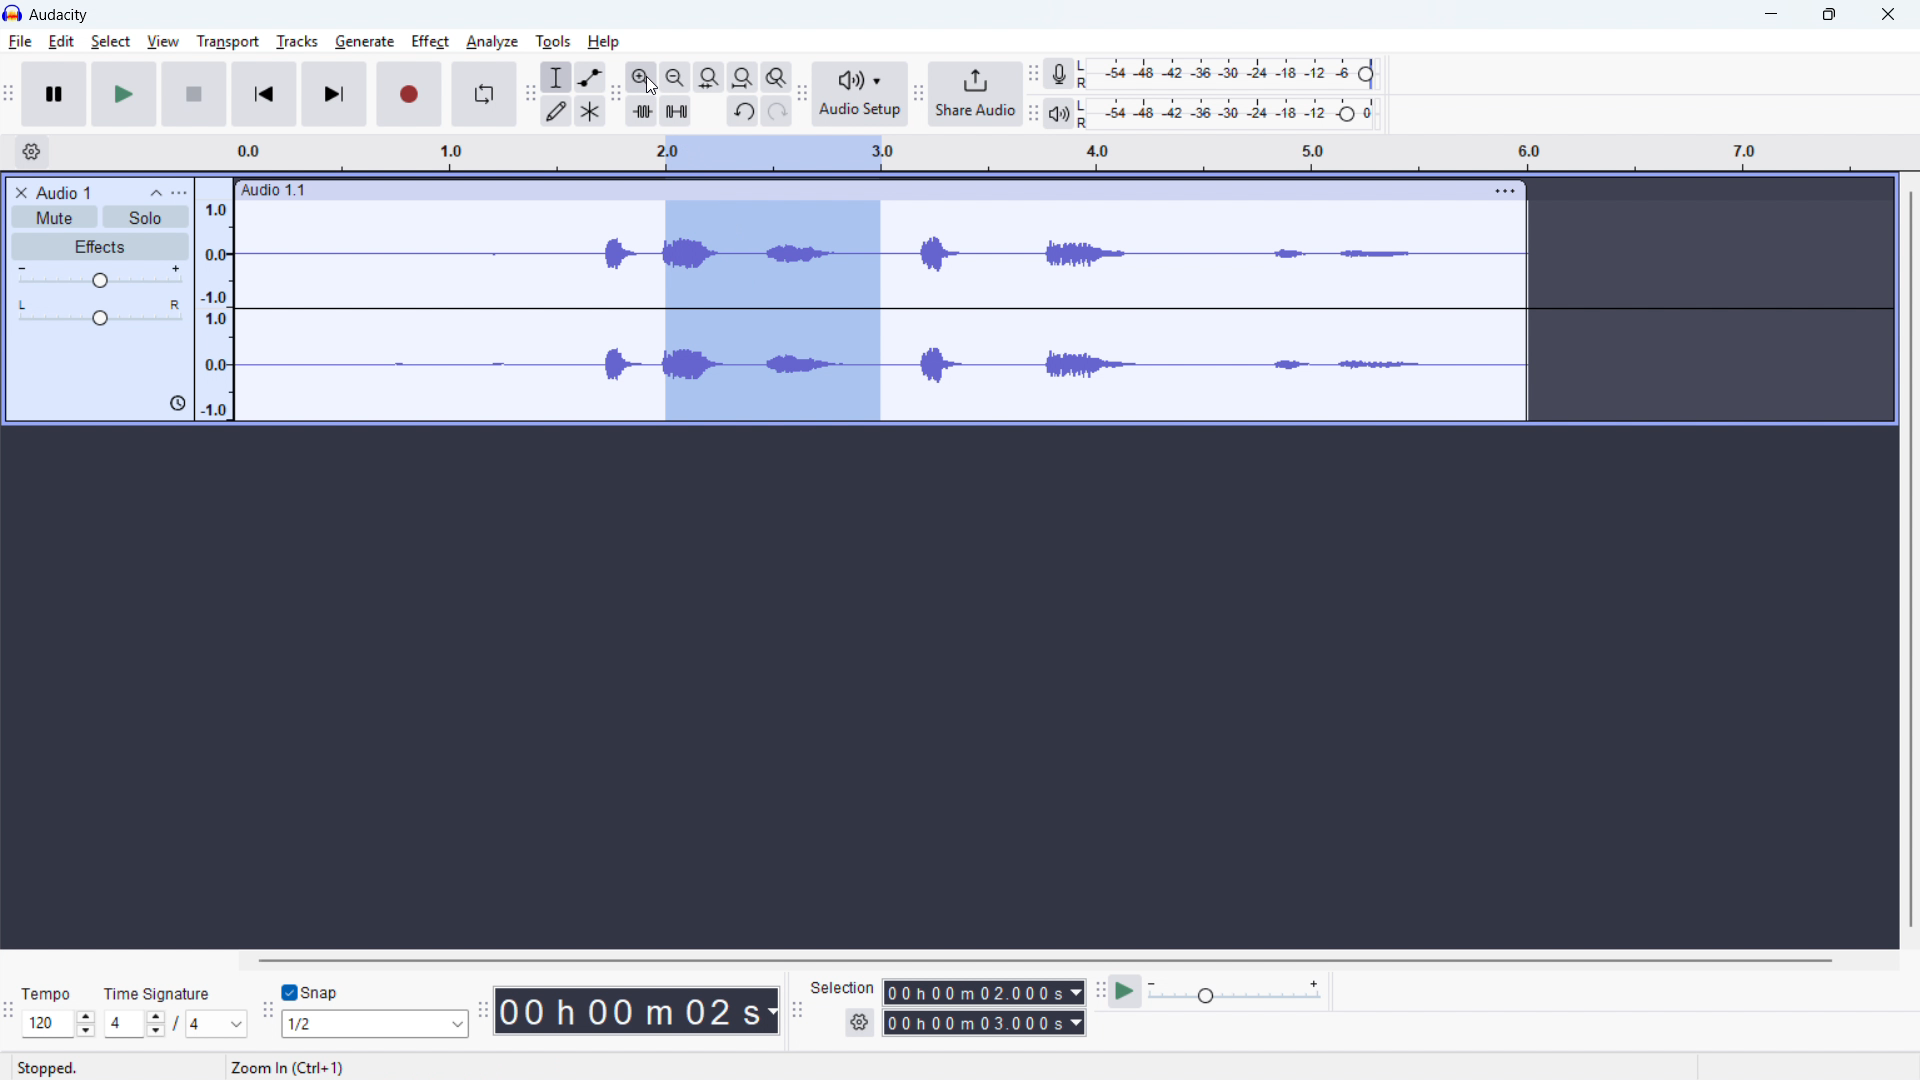  What do you see at coordinates (616, 96) in the screenshot?
I see `Edit toolbar` at bounding box center [616, 96].